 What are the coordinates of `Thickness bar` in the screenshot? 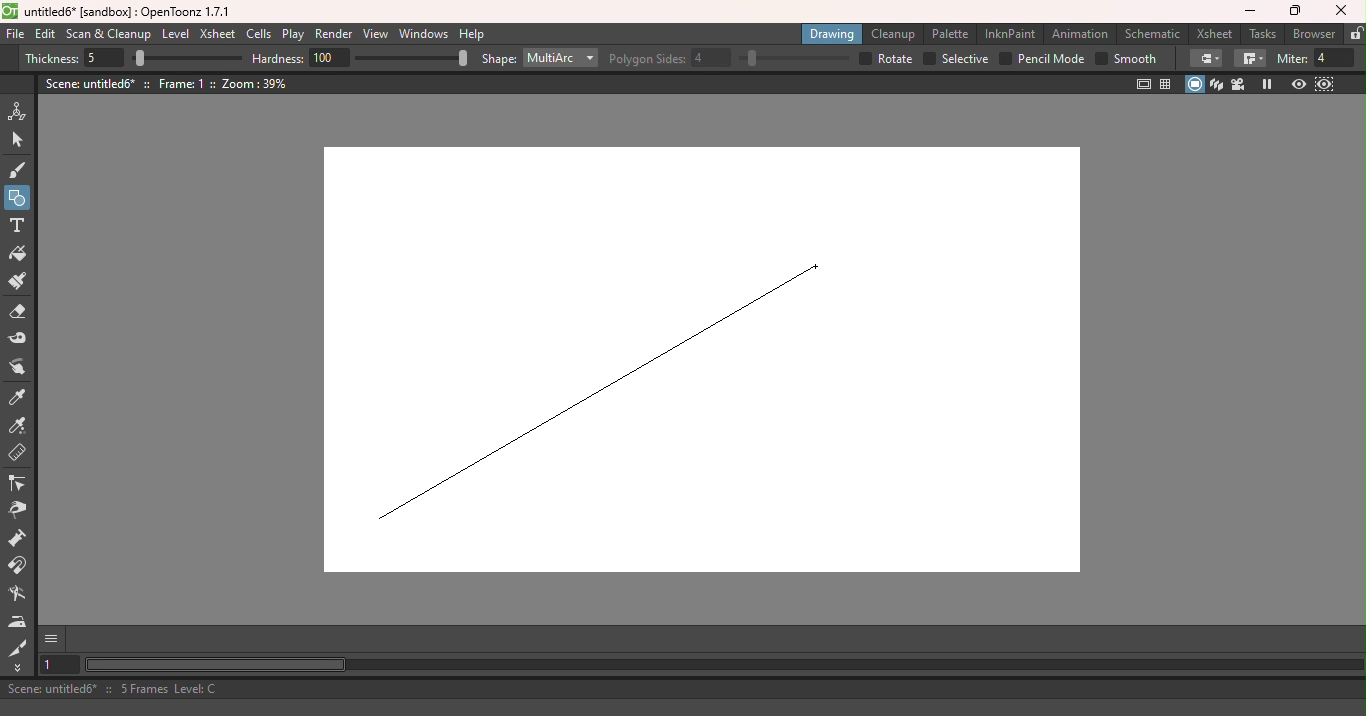 It's located at (186, 57).